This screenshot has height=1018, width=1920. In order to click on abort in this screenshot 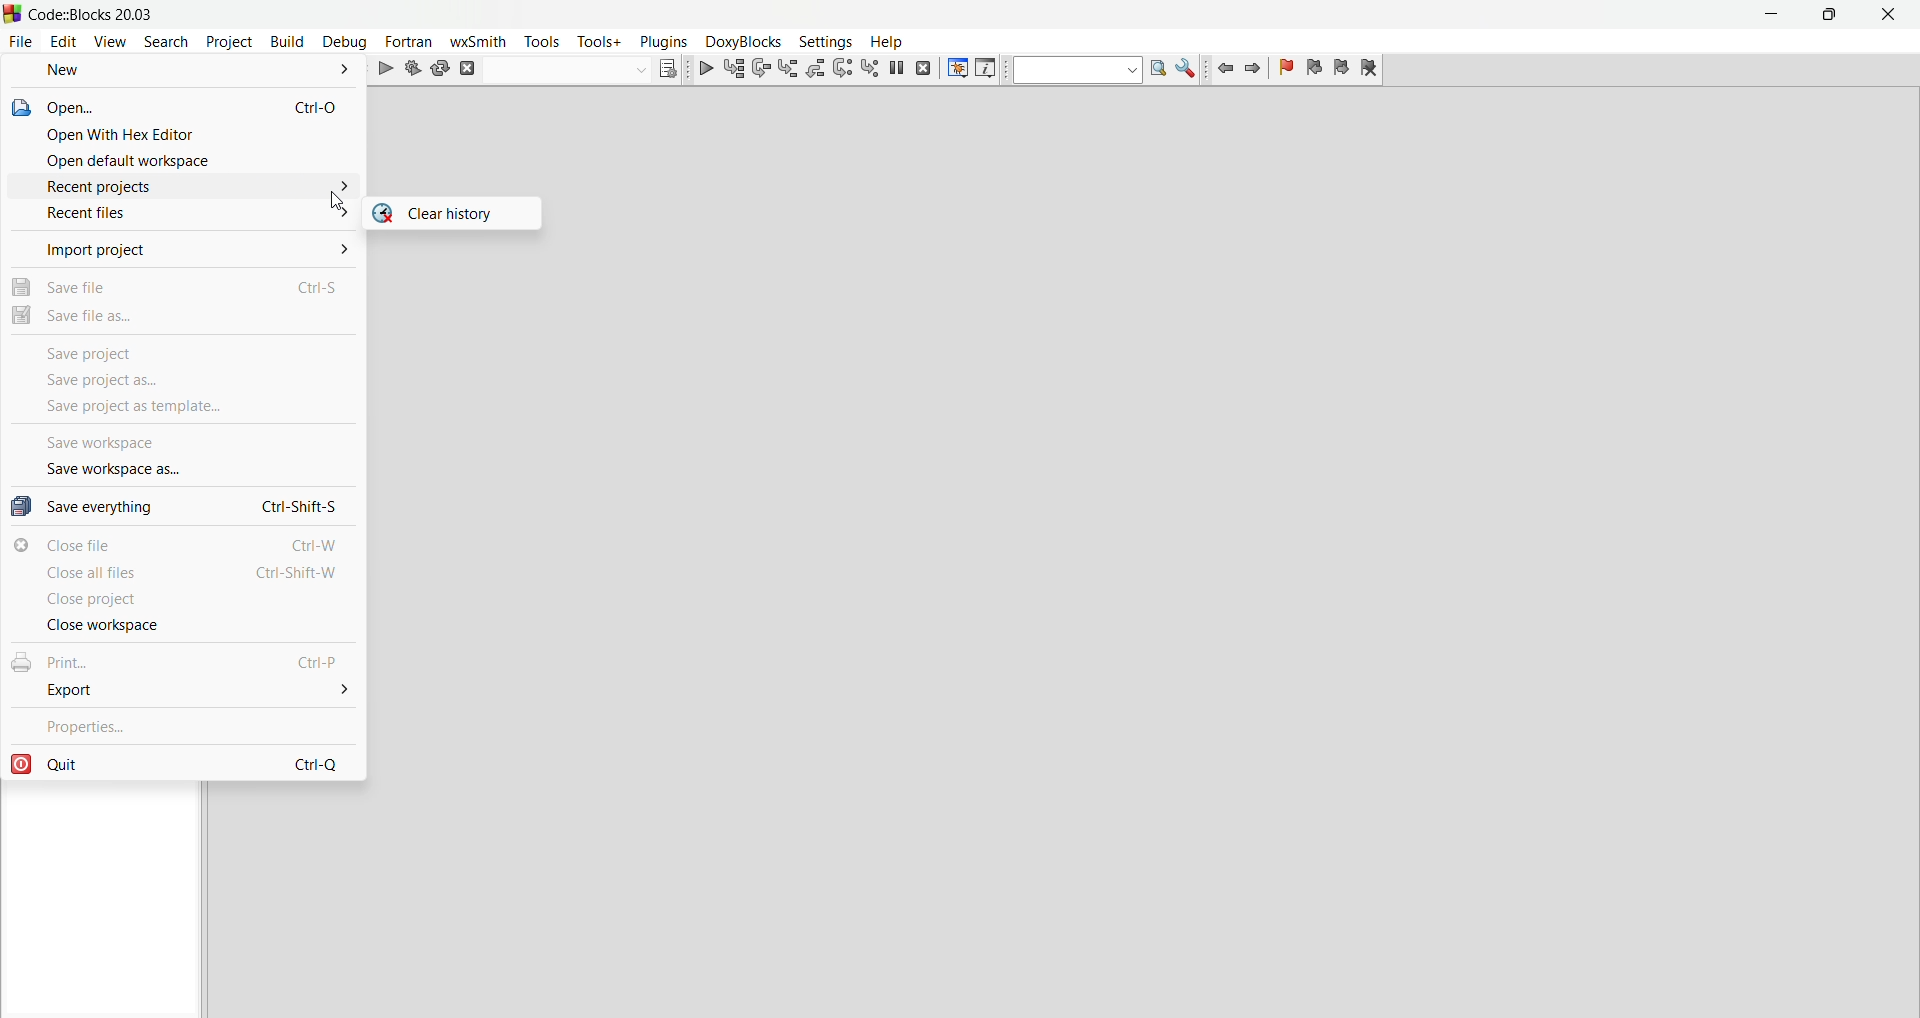, I will do `click(468, 72)`.